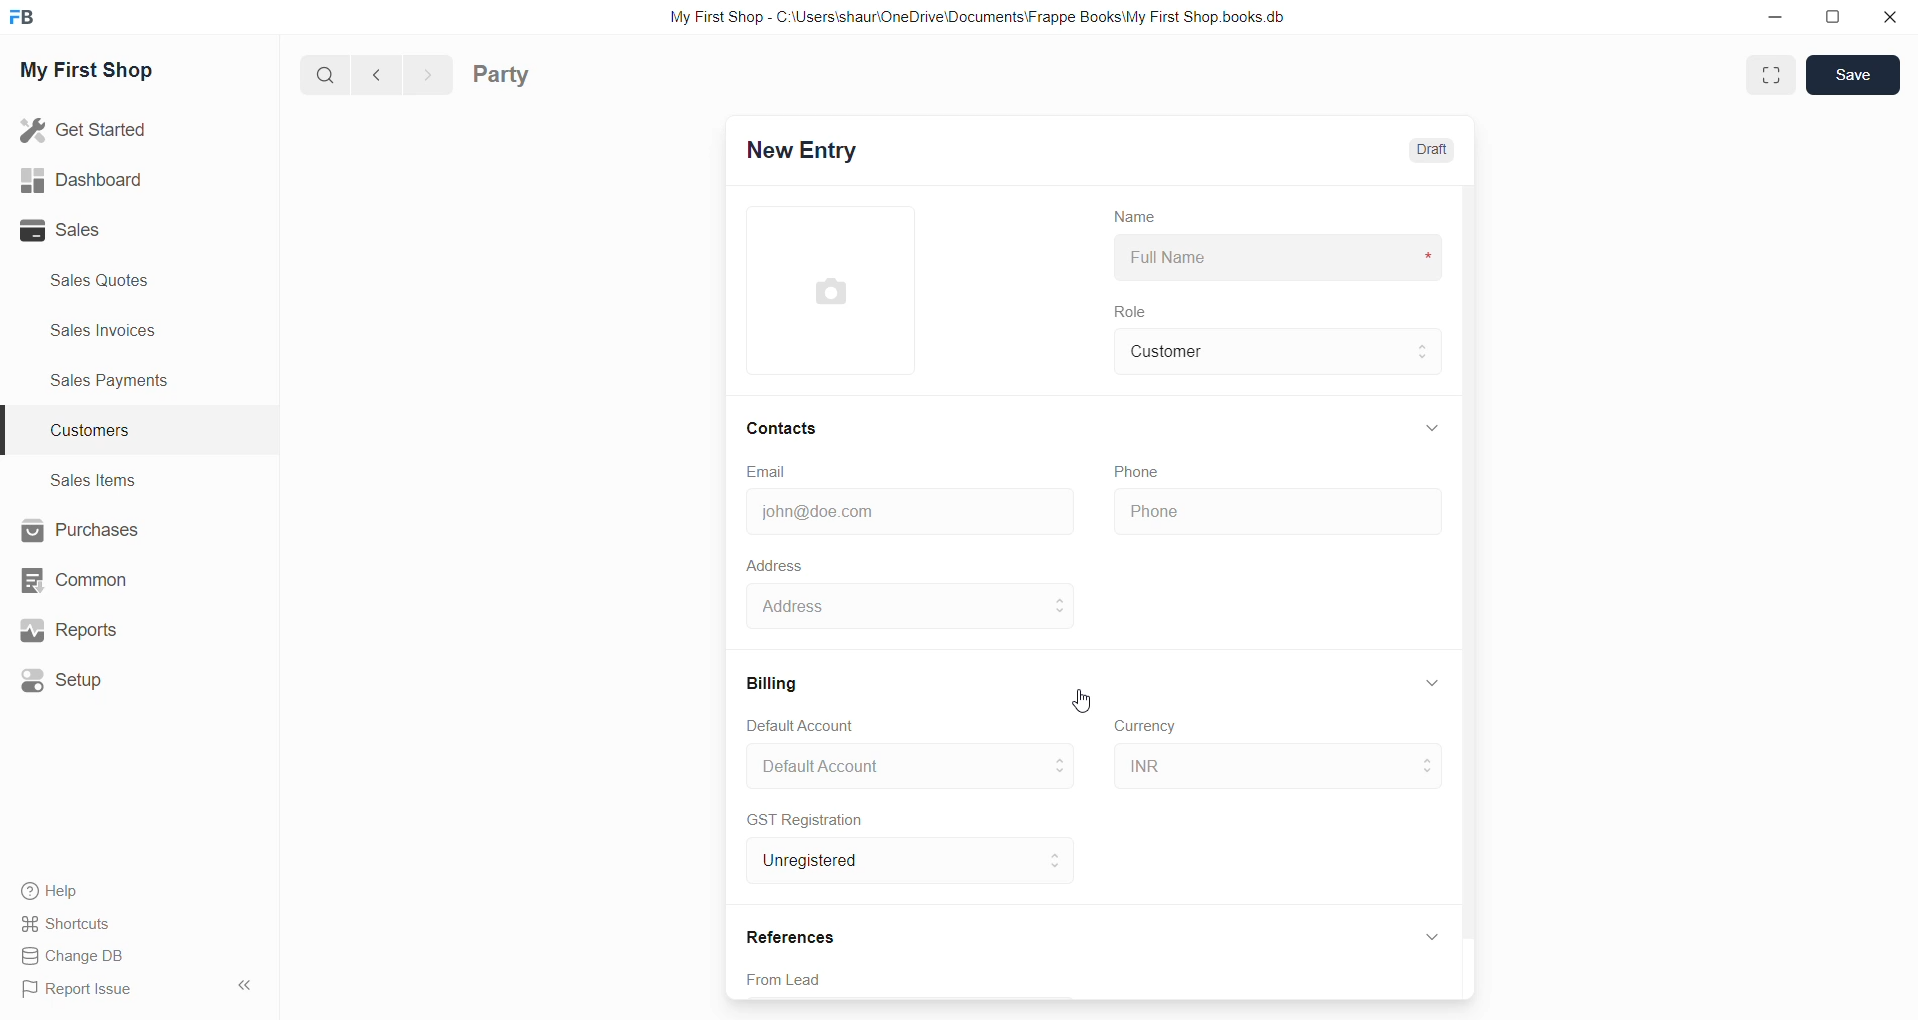  I want to click on Report Issue, so click(78, 988).